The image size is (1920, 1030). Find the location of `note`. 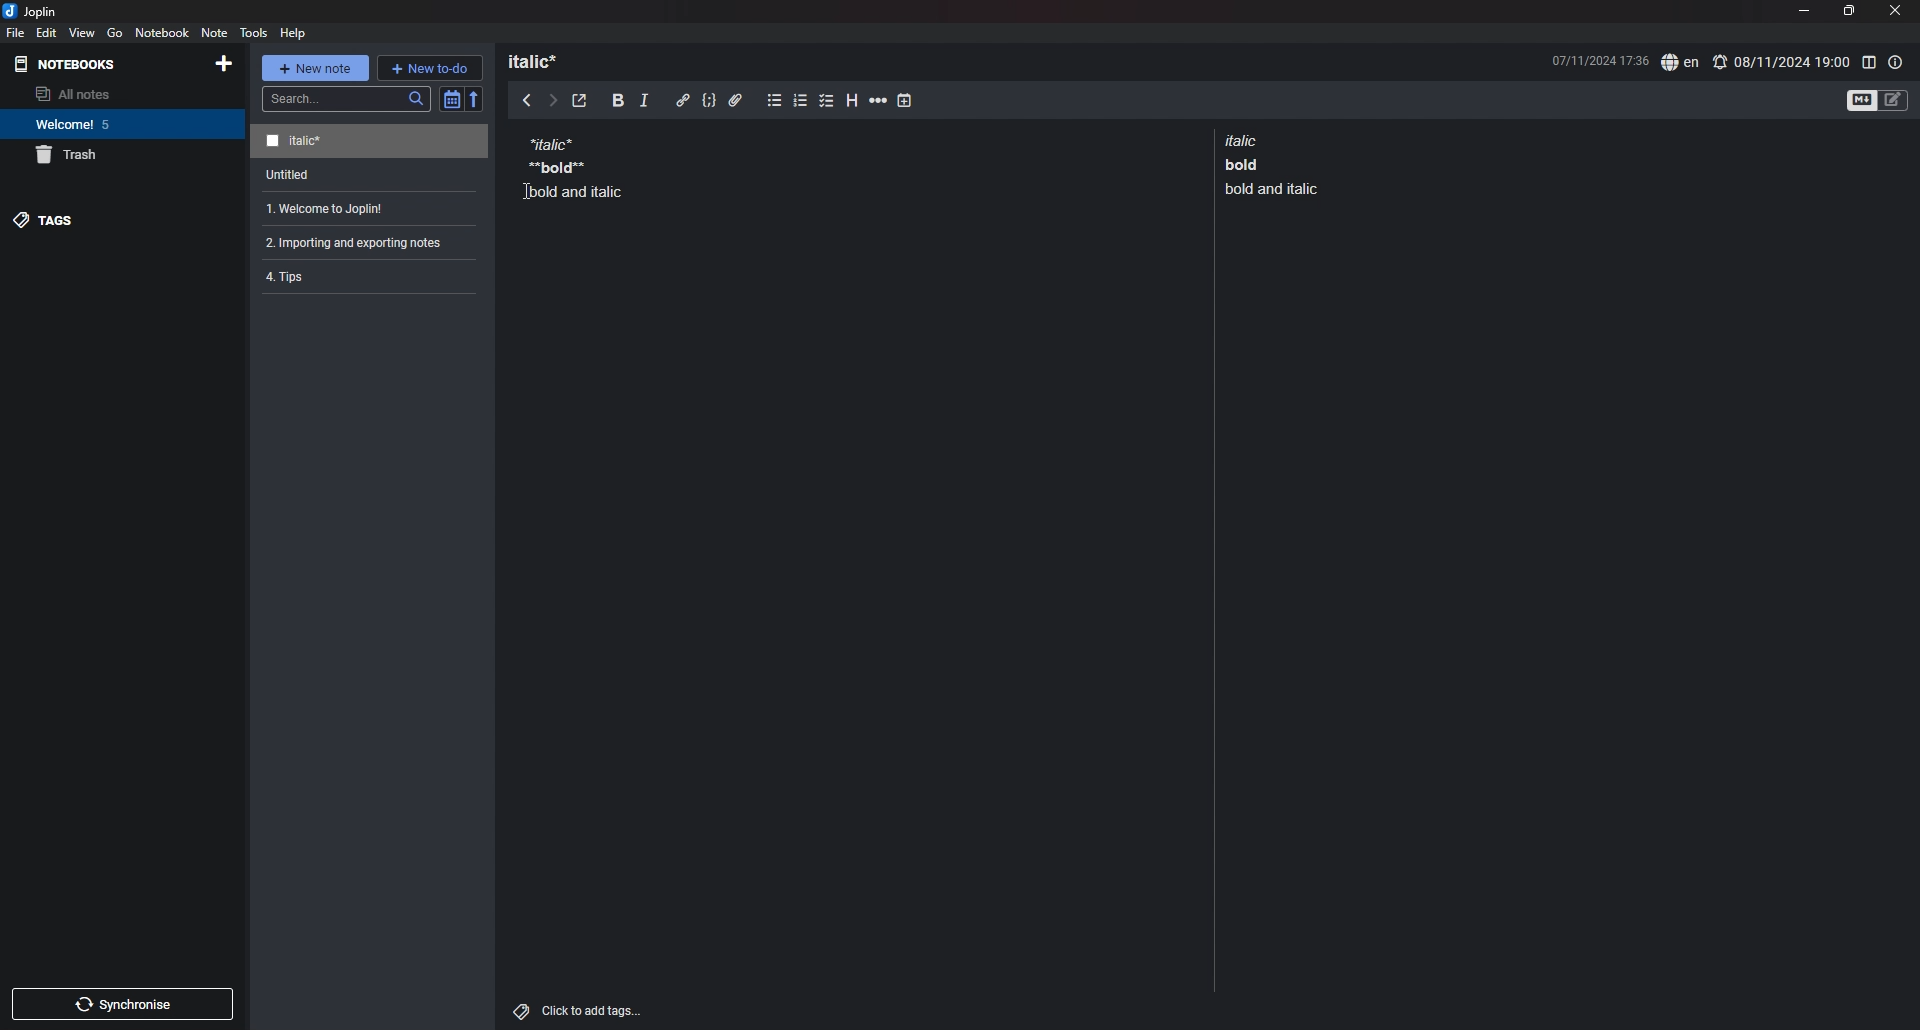

note is located at coordinates (1276, 164).